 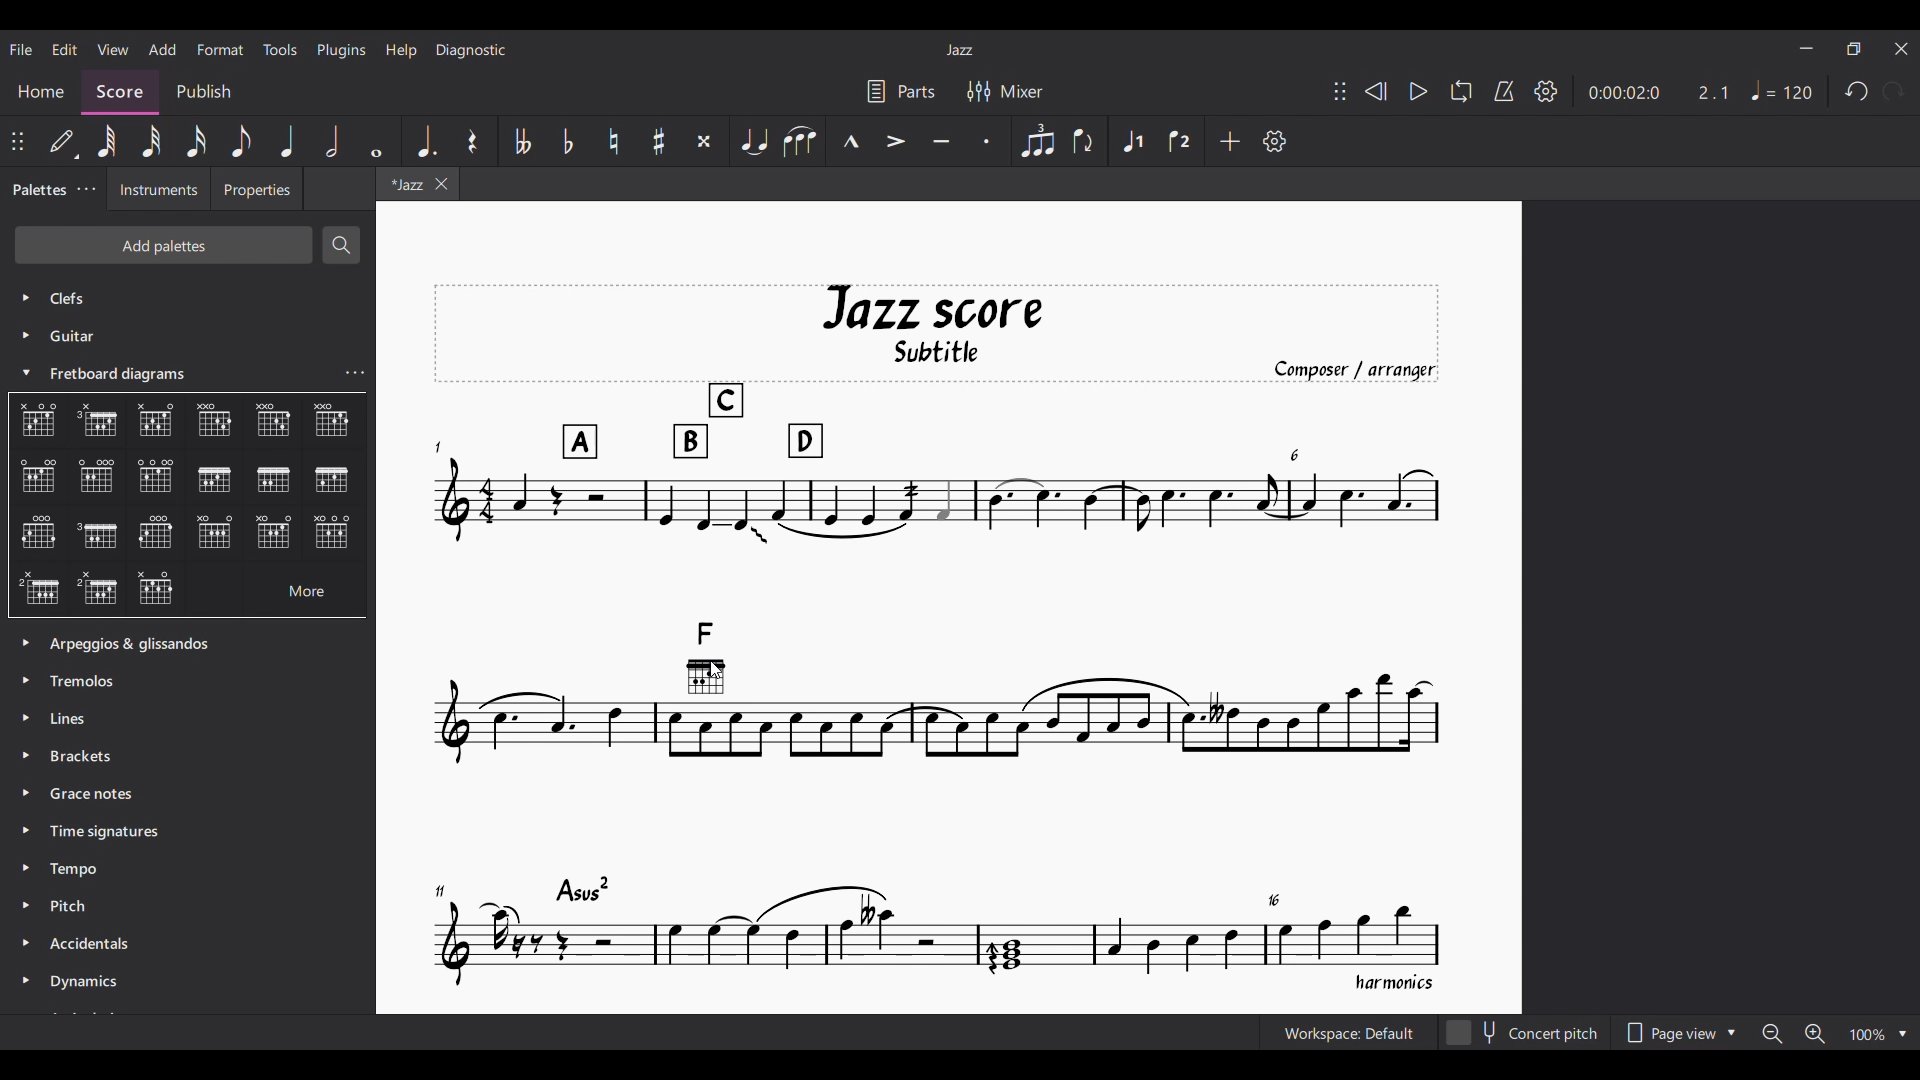 I want to click on Metronome, so click(x=1504, y=92).